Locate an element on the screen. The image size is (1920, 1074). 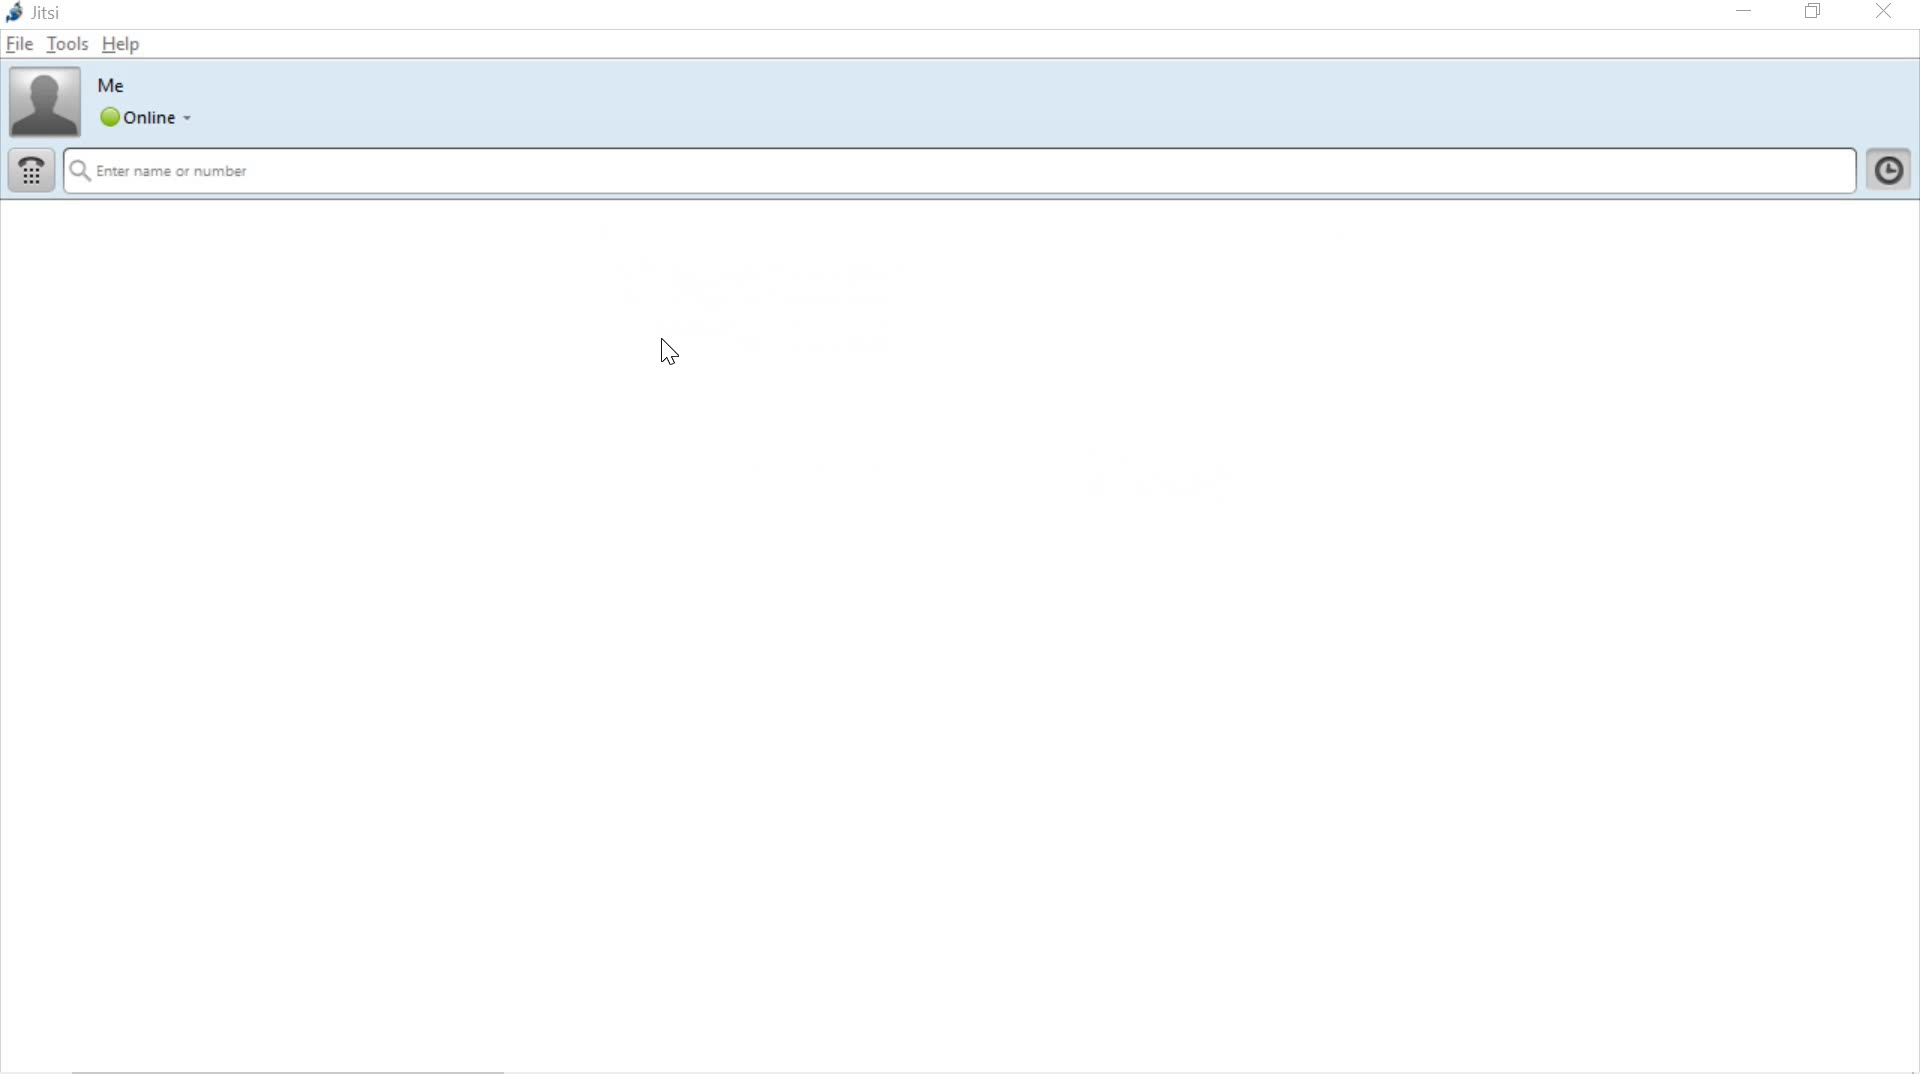
CURSOR  is located at coordinates (665, 354).